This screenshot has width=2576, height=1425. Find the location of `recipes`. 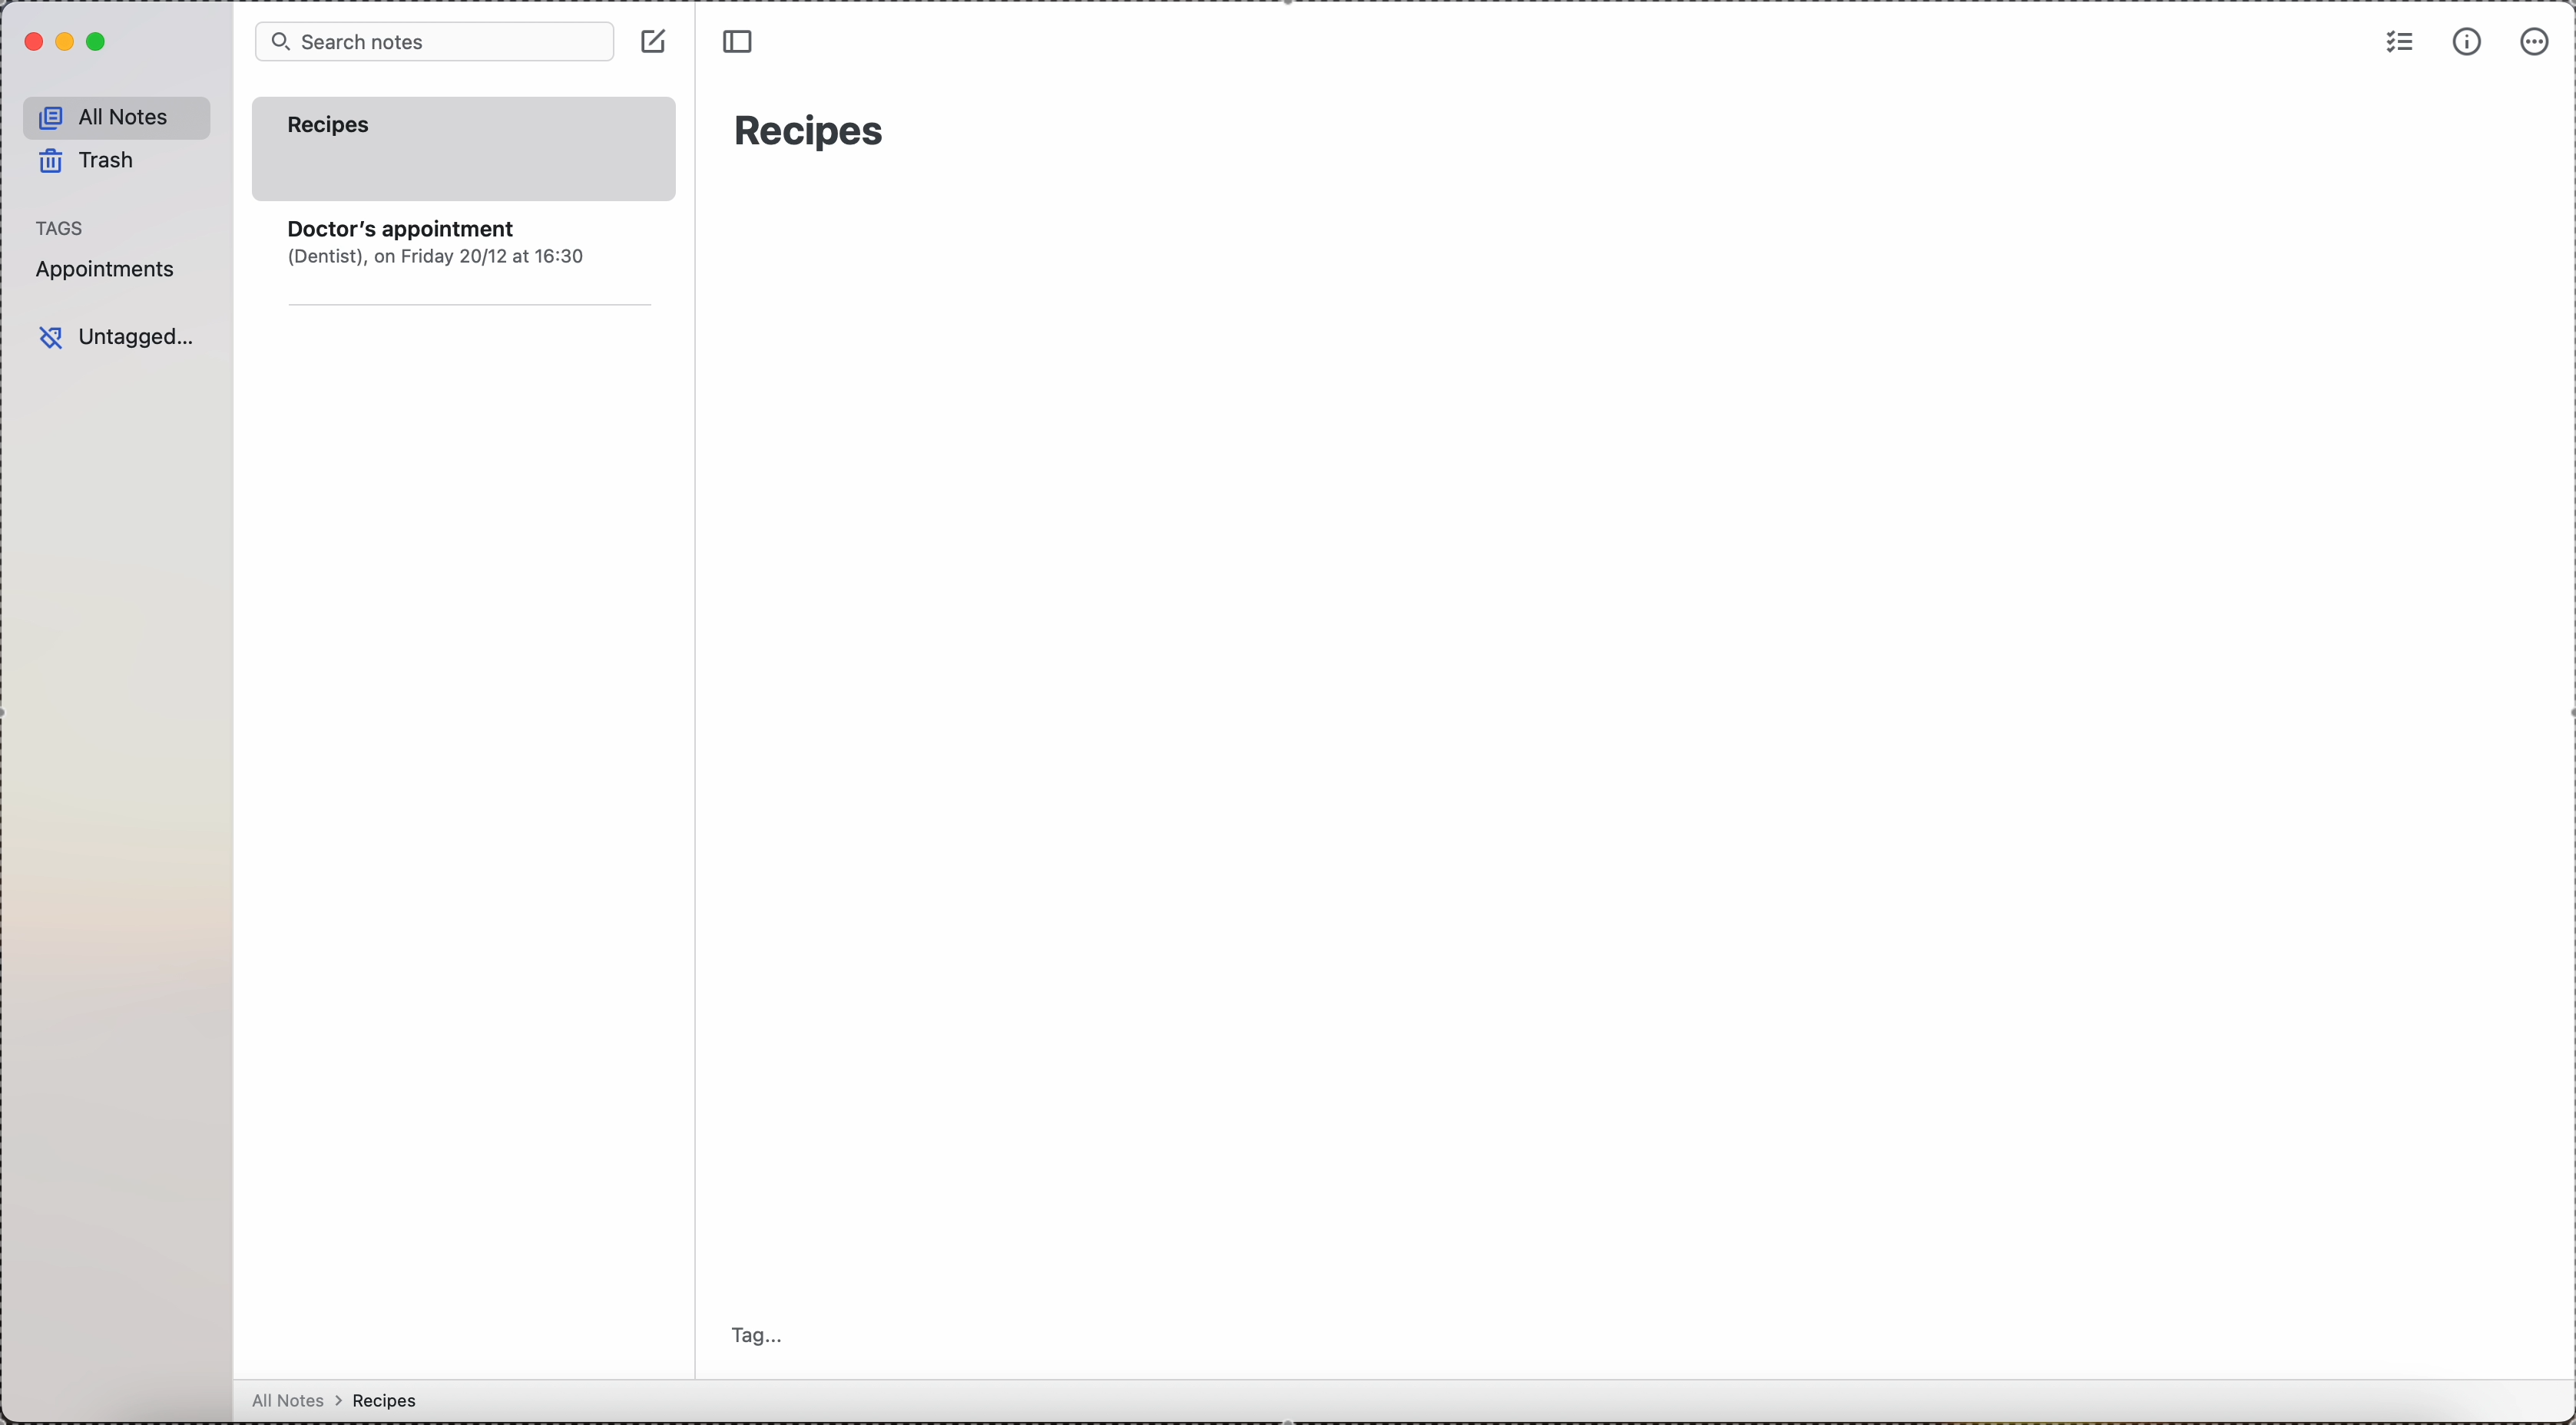

recipes is located at coordinates (816, 132).